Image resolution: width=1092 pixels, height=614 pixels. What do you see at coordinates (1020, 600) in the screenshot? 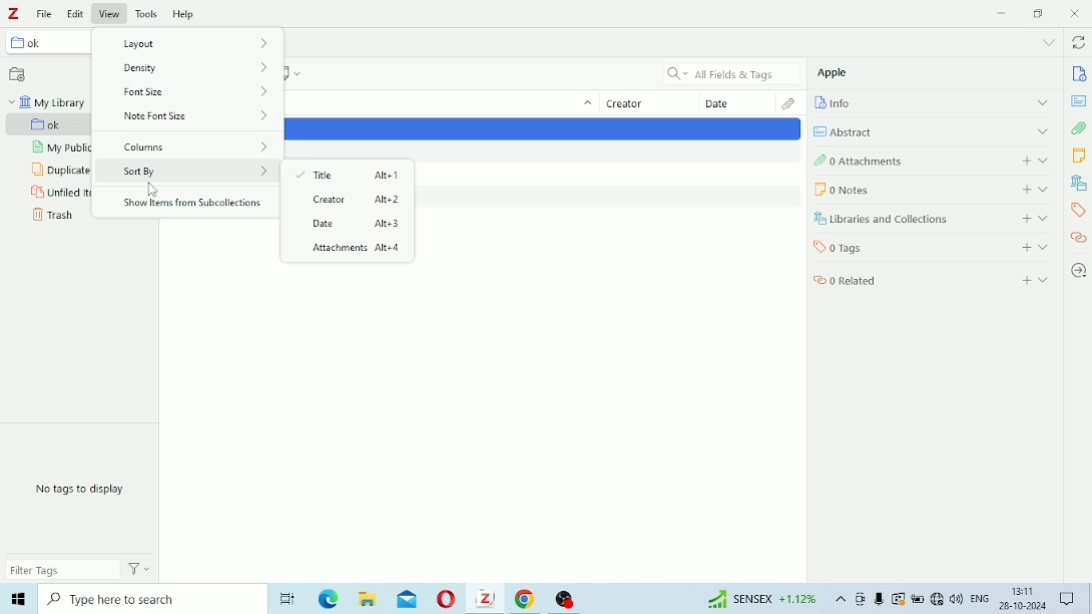
I see `Time/Date` at bounding box center [1020, 600].